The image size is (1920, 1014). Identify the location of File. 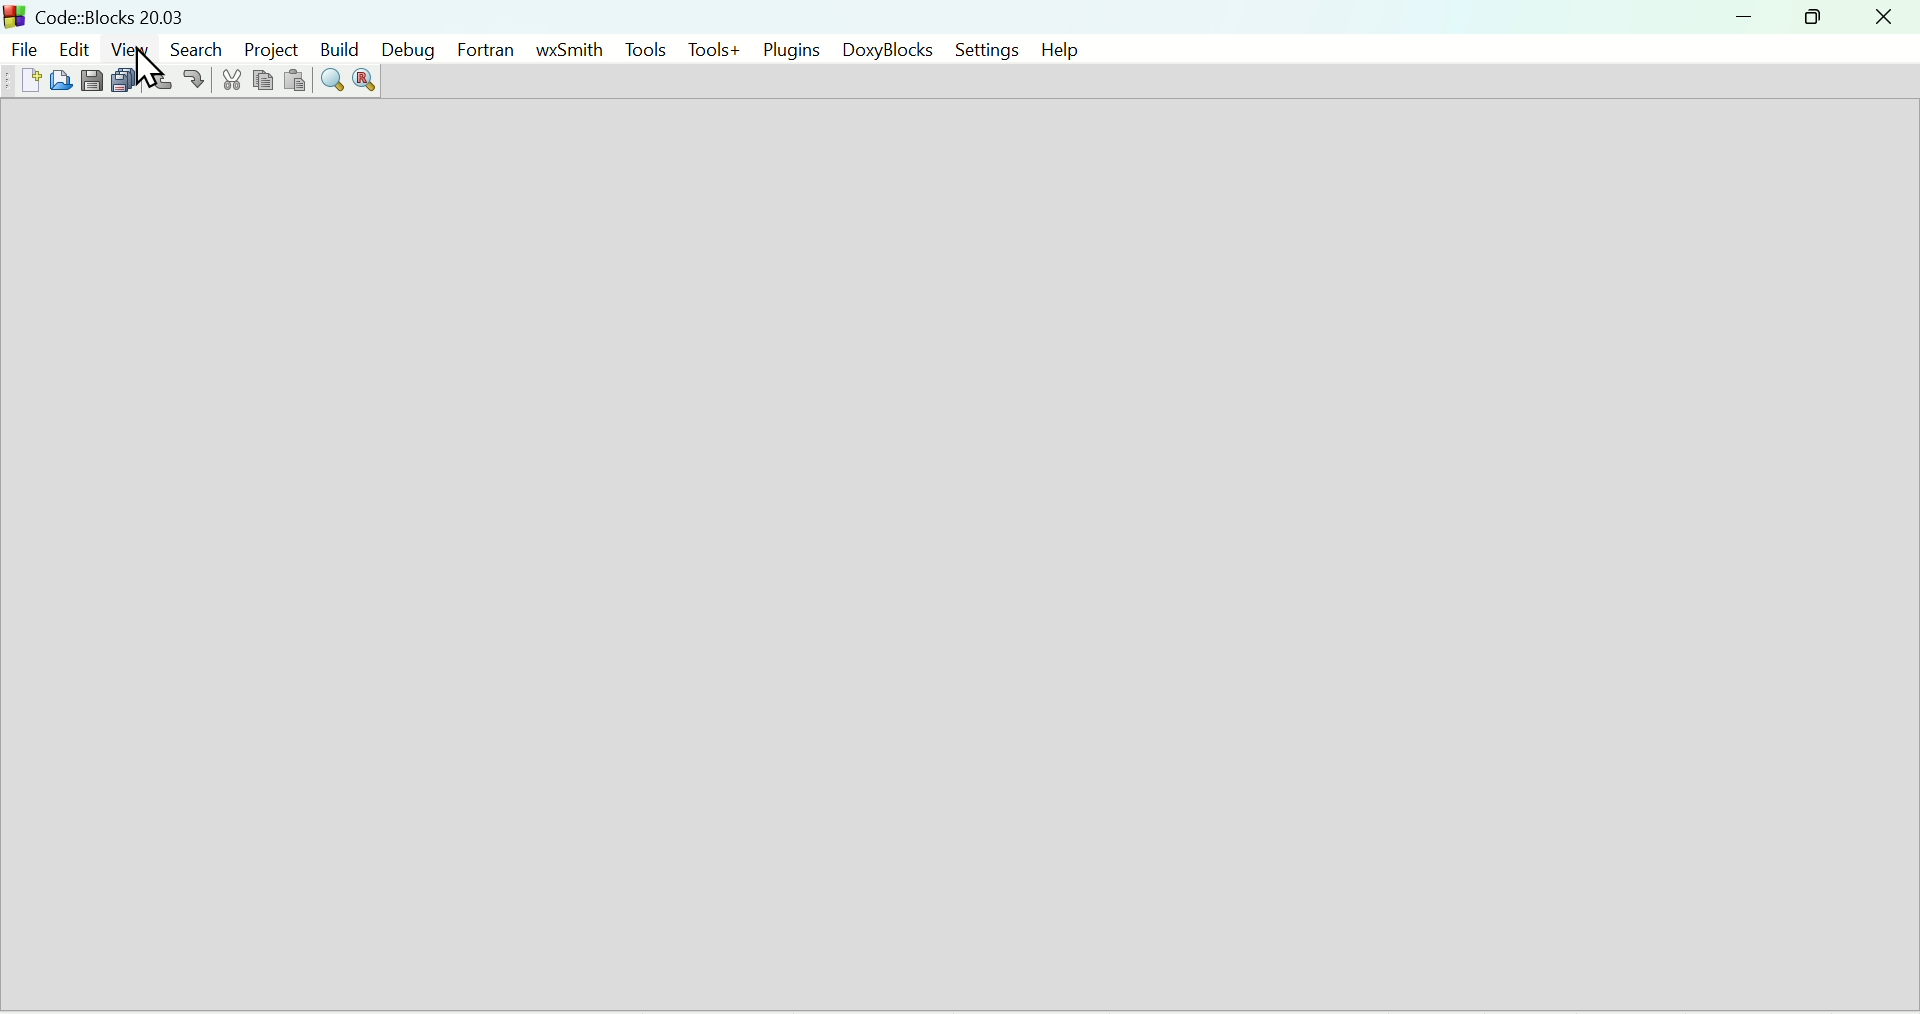
(22, 46).